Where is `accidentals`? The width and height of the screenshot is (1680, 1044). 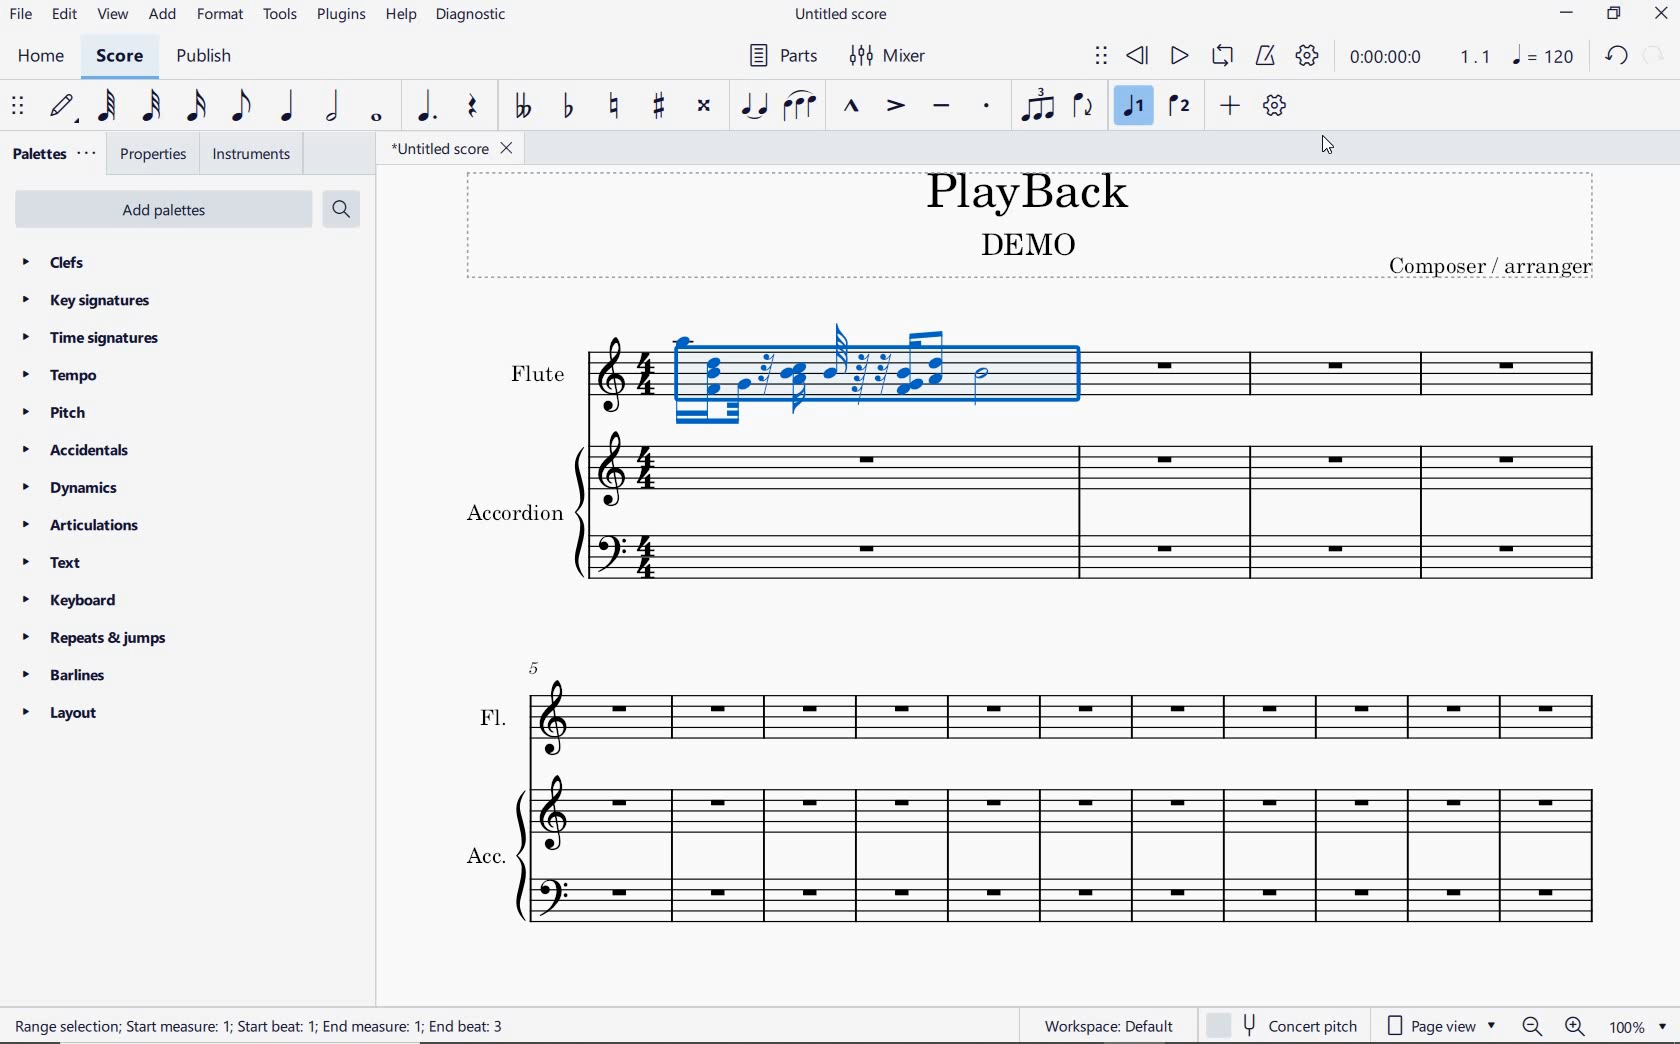 accidentals is located at coordinates (79, 452).